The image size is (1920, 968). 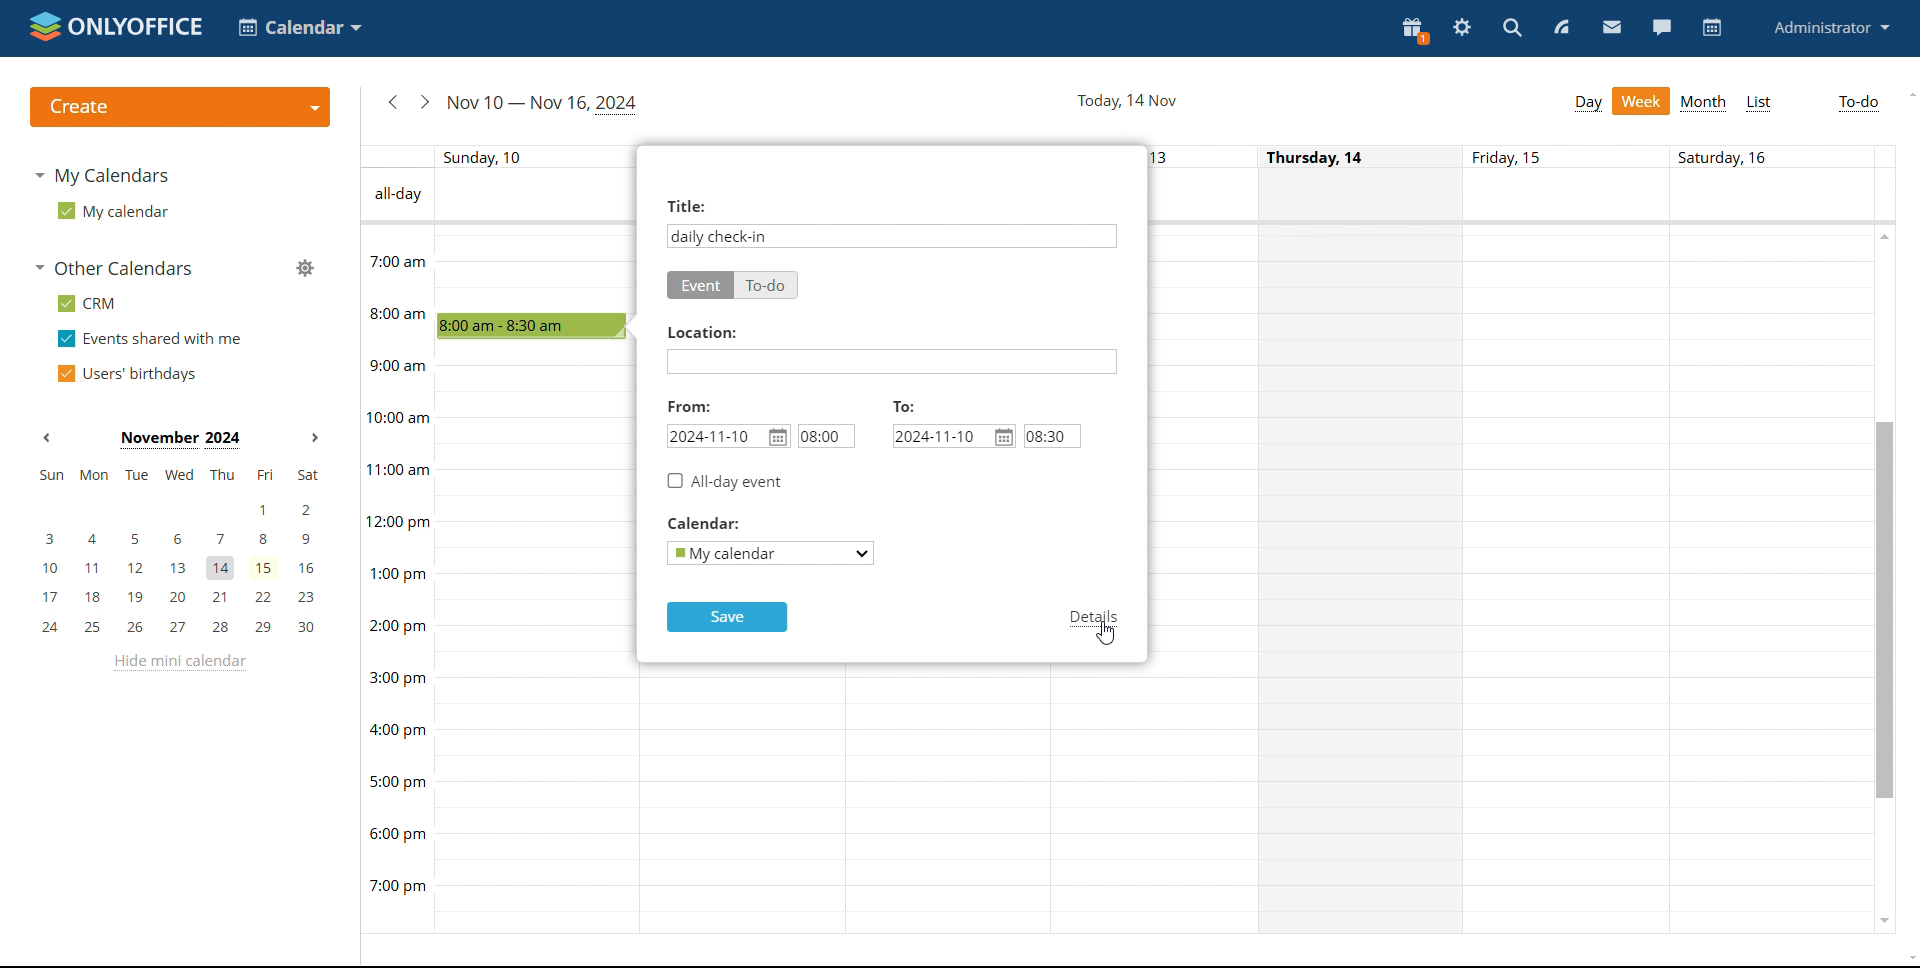 What do you see at coordinates (83, 303) in the screenshot?
I see `crm` at bounding box center [83, 303].